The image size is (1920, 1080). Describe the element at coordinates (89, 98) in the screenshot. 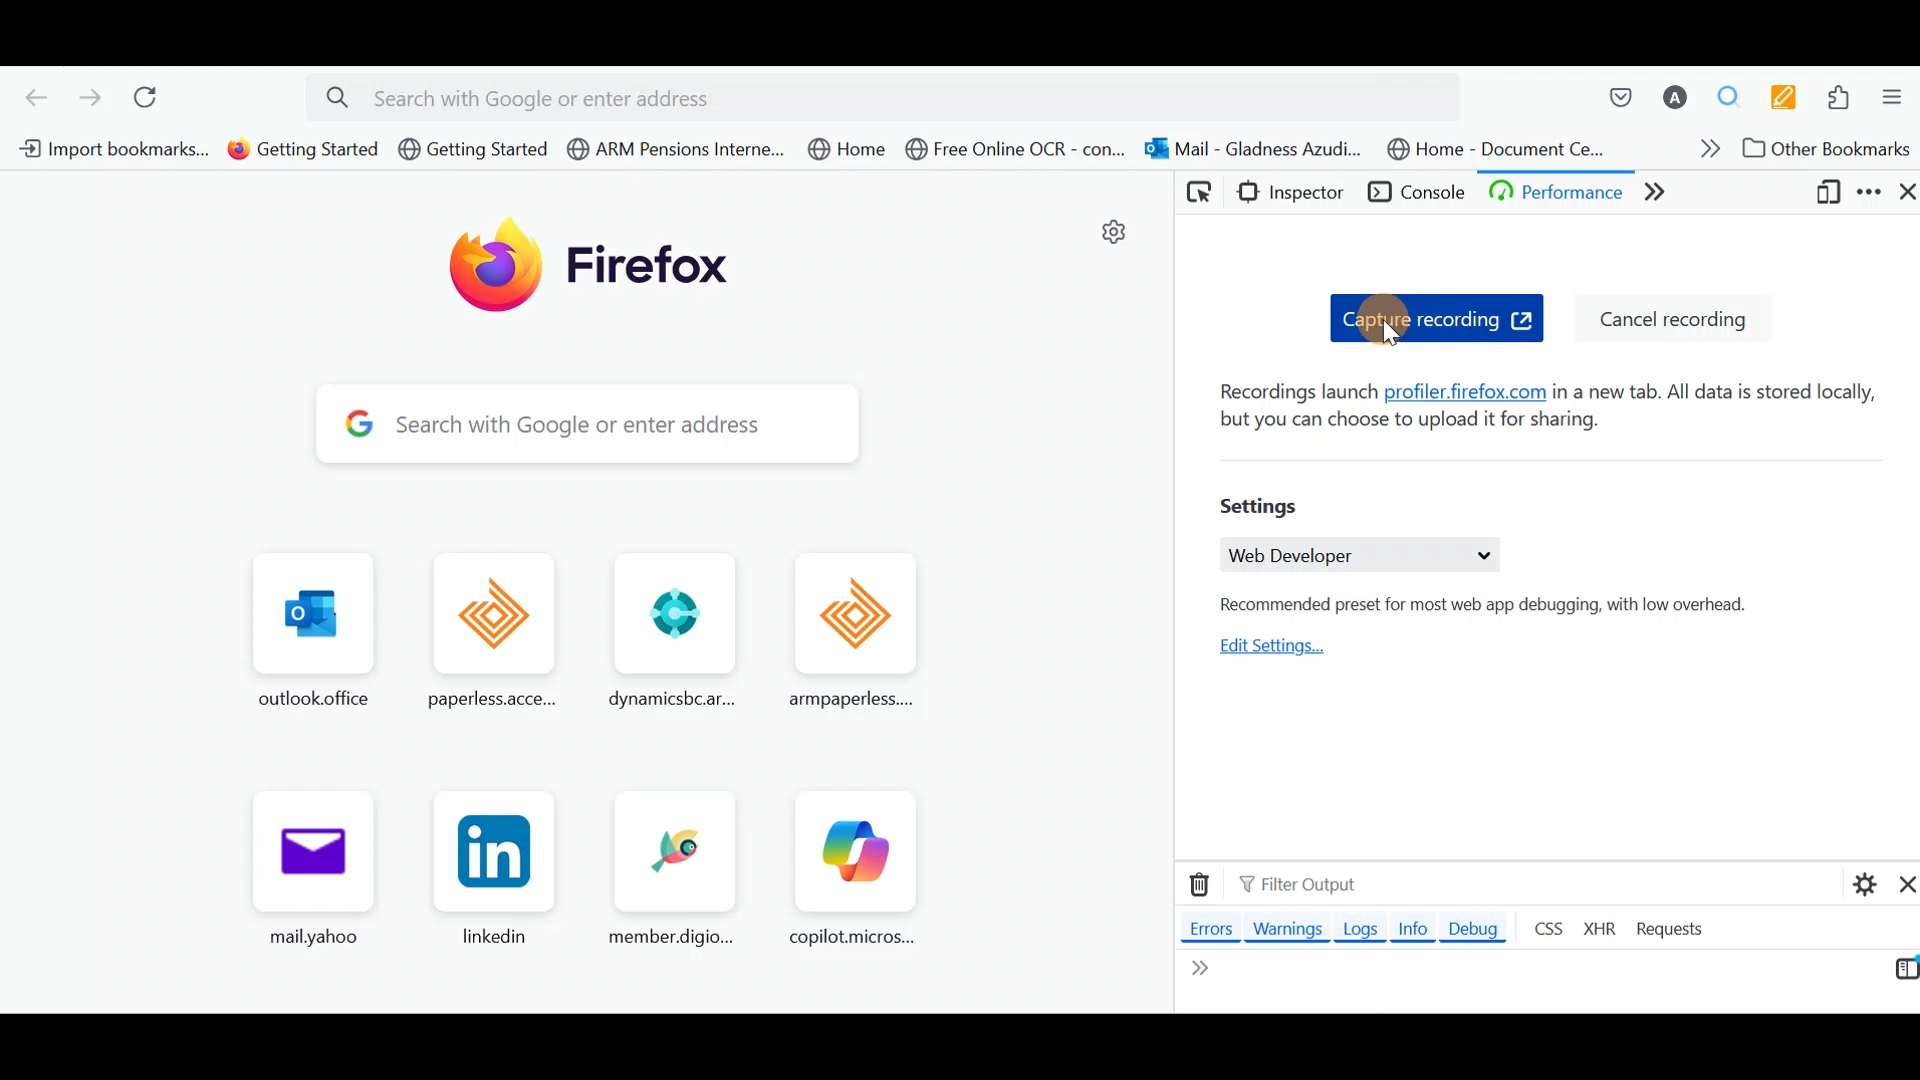

I see `Go forward one page` at that location.